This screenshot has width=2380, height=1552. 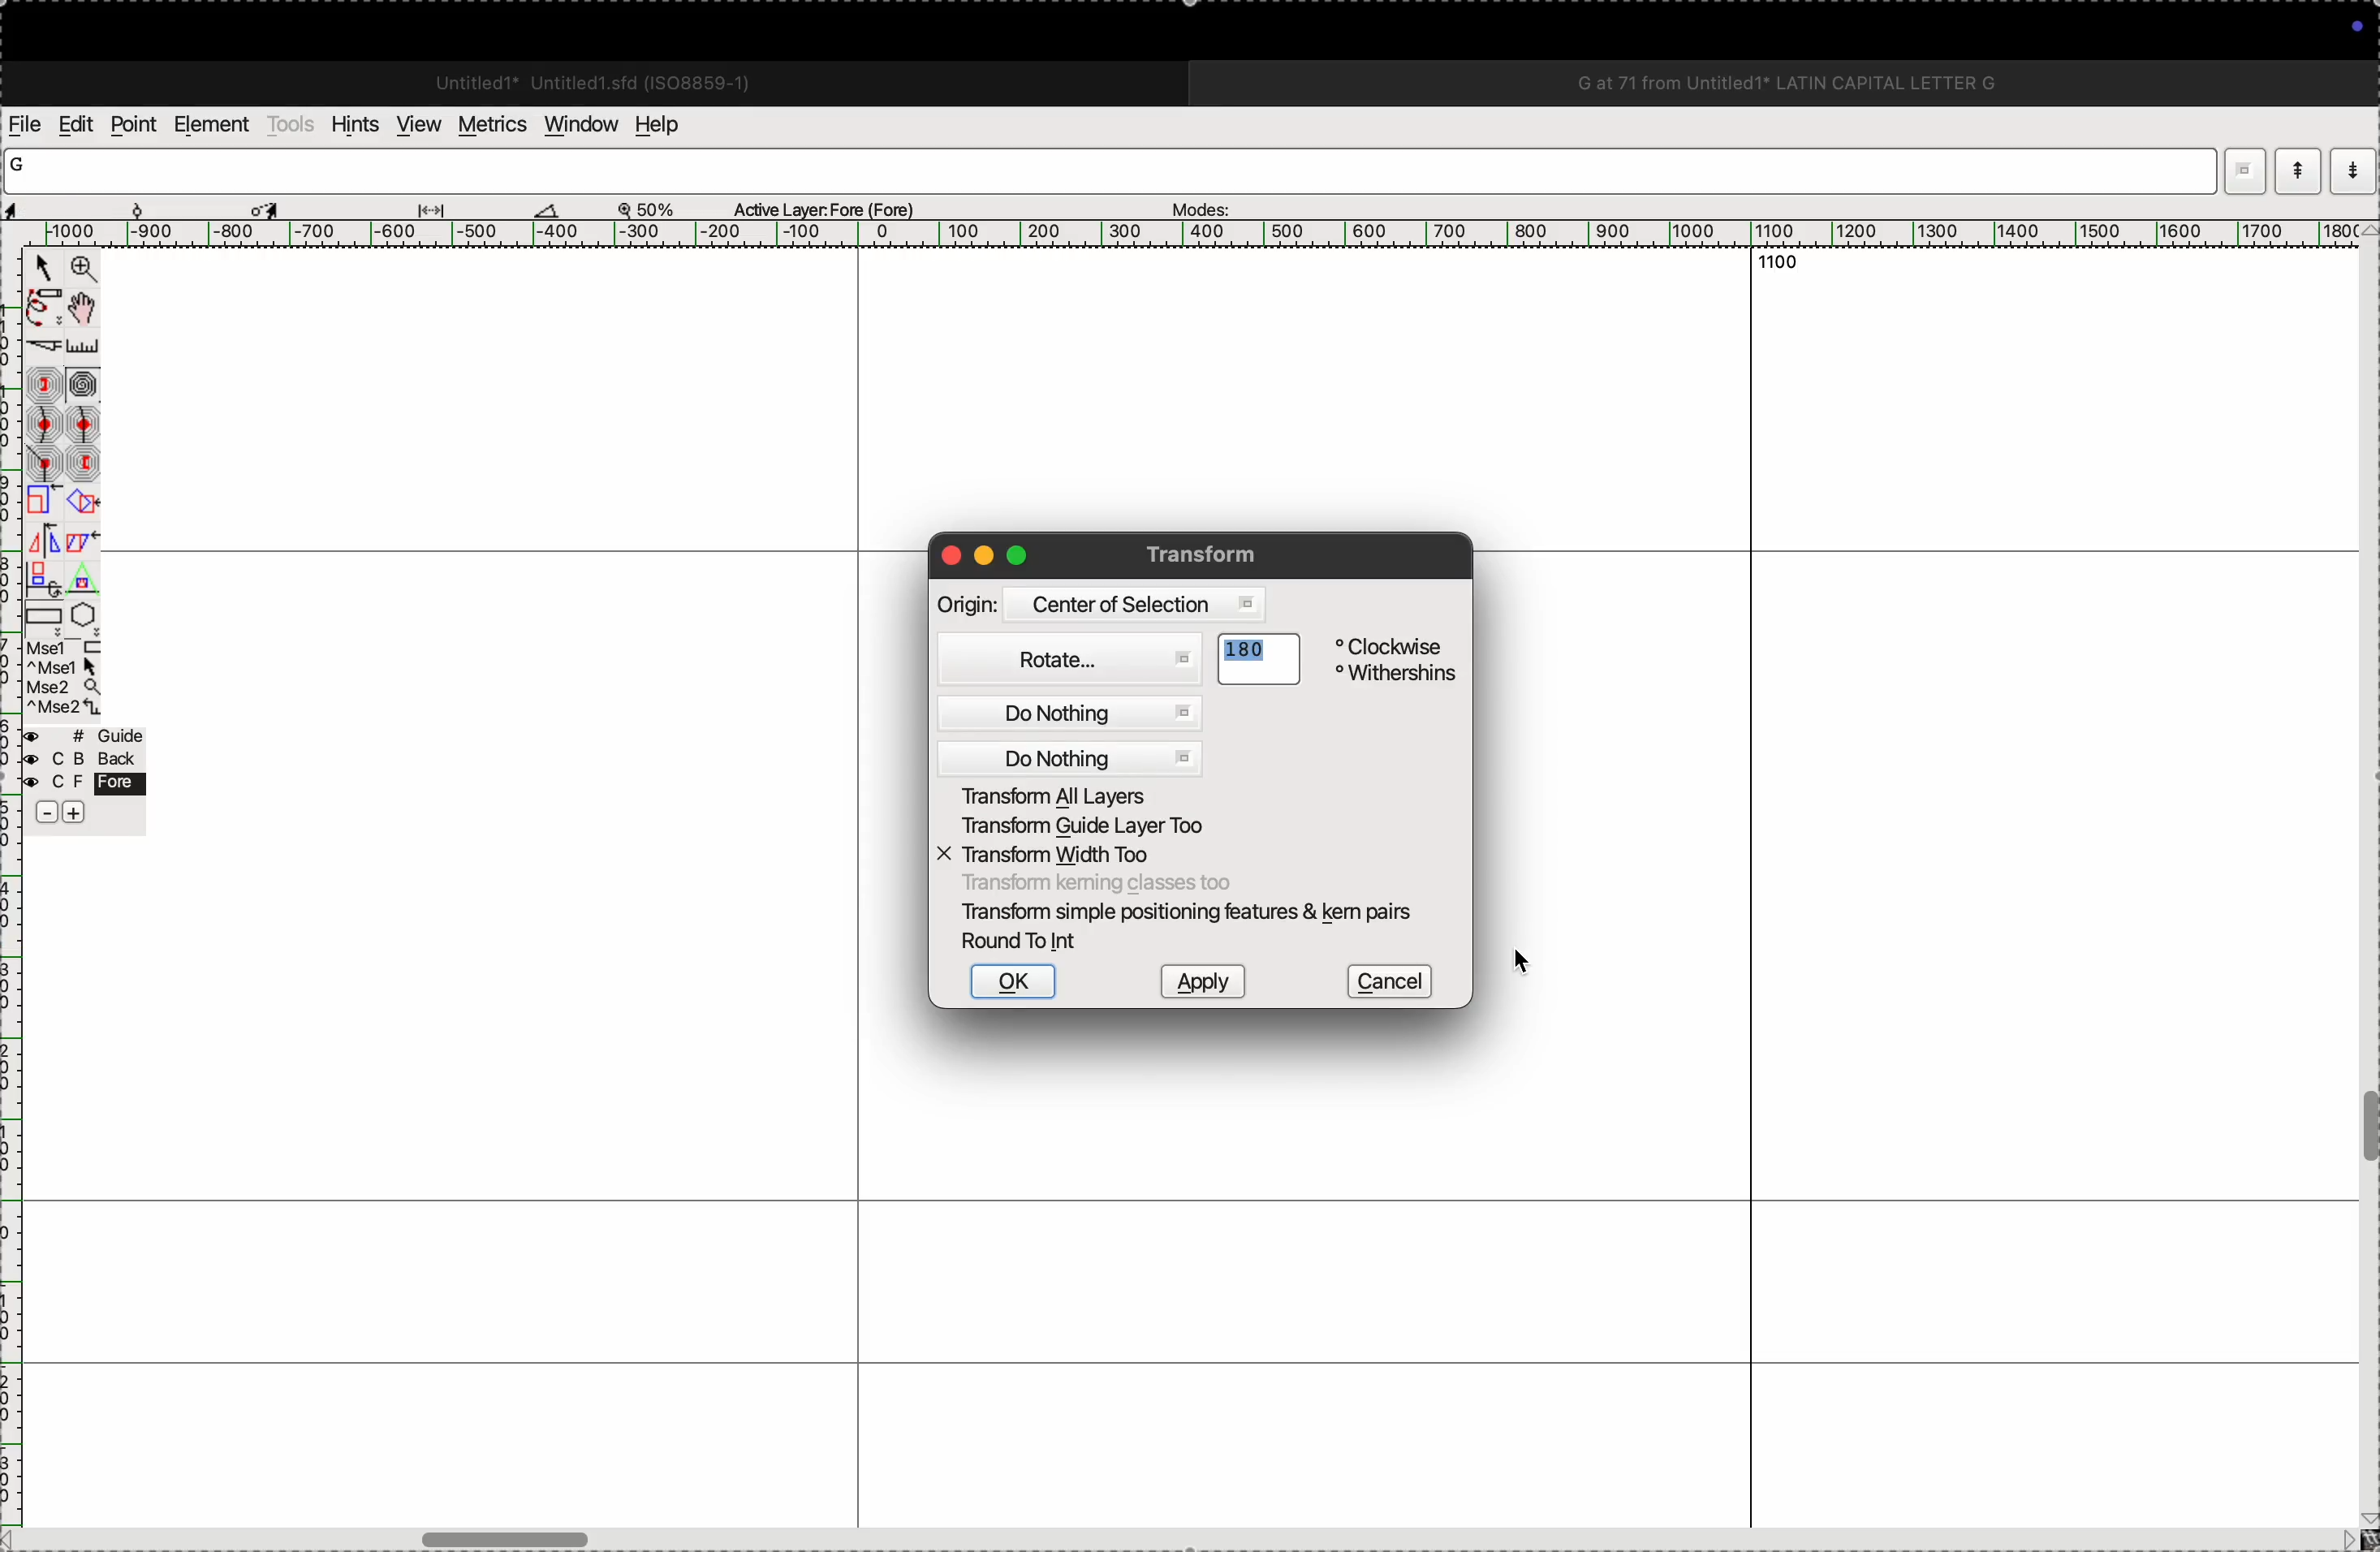 What do you see at coordinates (83, 759) in the screenshot?
I see `back layer` at bounding box center [83, 759].